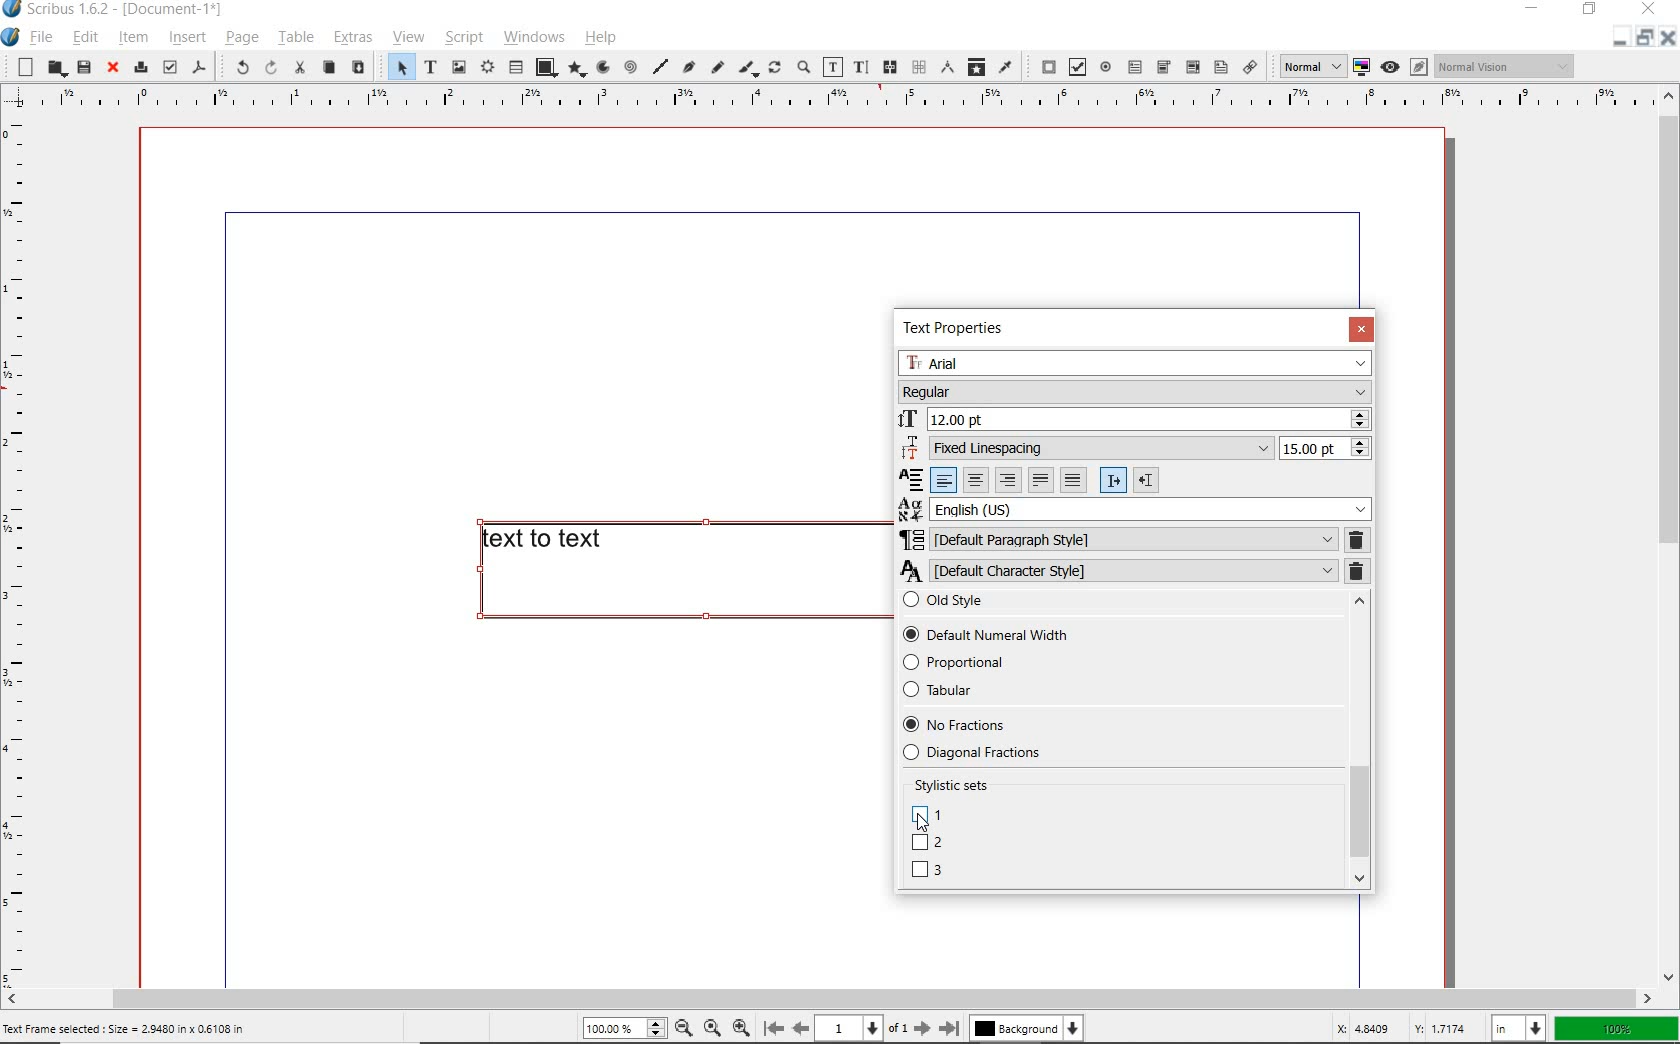 The width and height of the screenshot is (1680, 1044). What do you see at coordinates (964, 690) in the screenshot?
I see `Tabular` at bounding box center [964, 690].